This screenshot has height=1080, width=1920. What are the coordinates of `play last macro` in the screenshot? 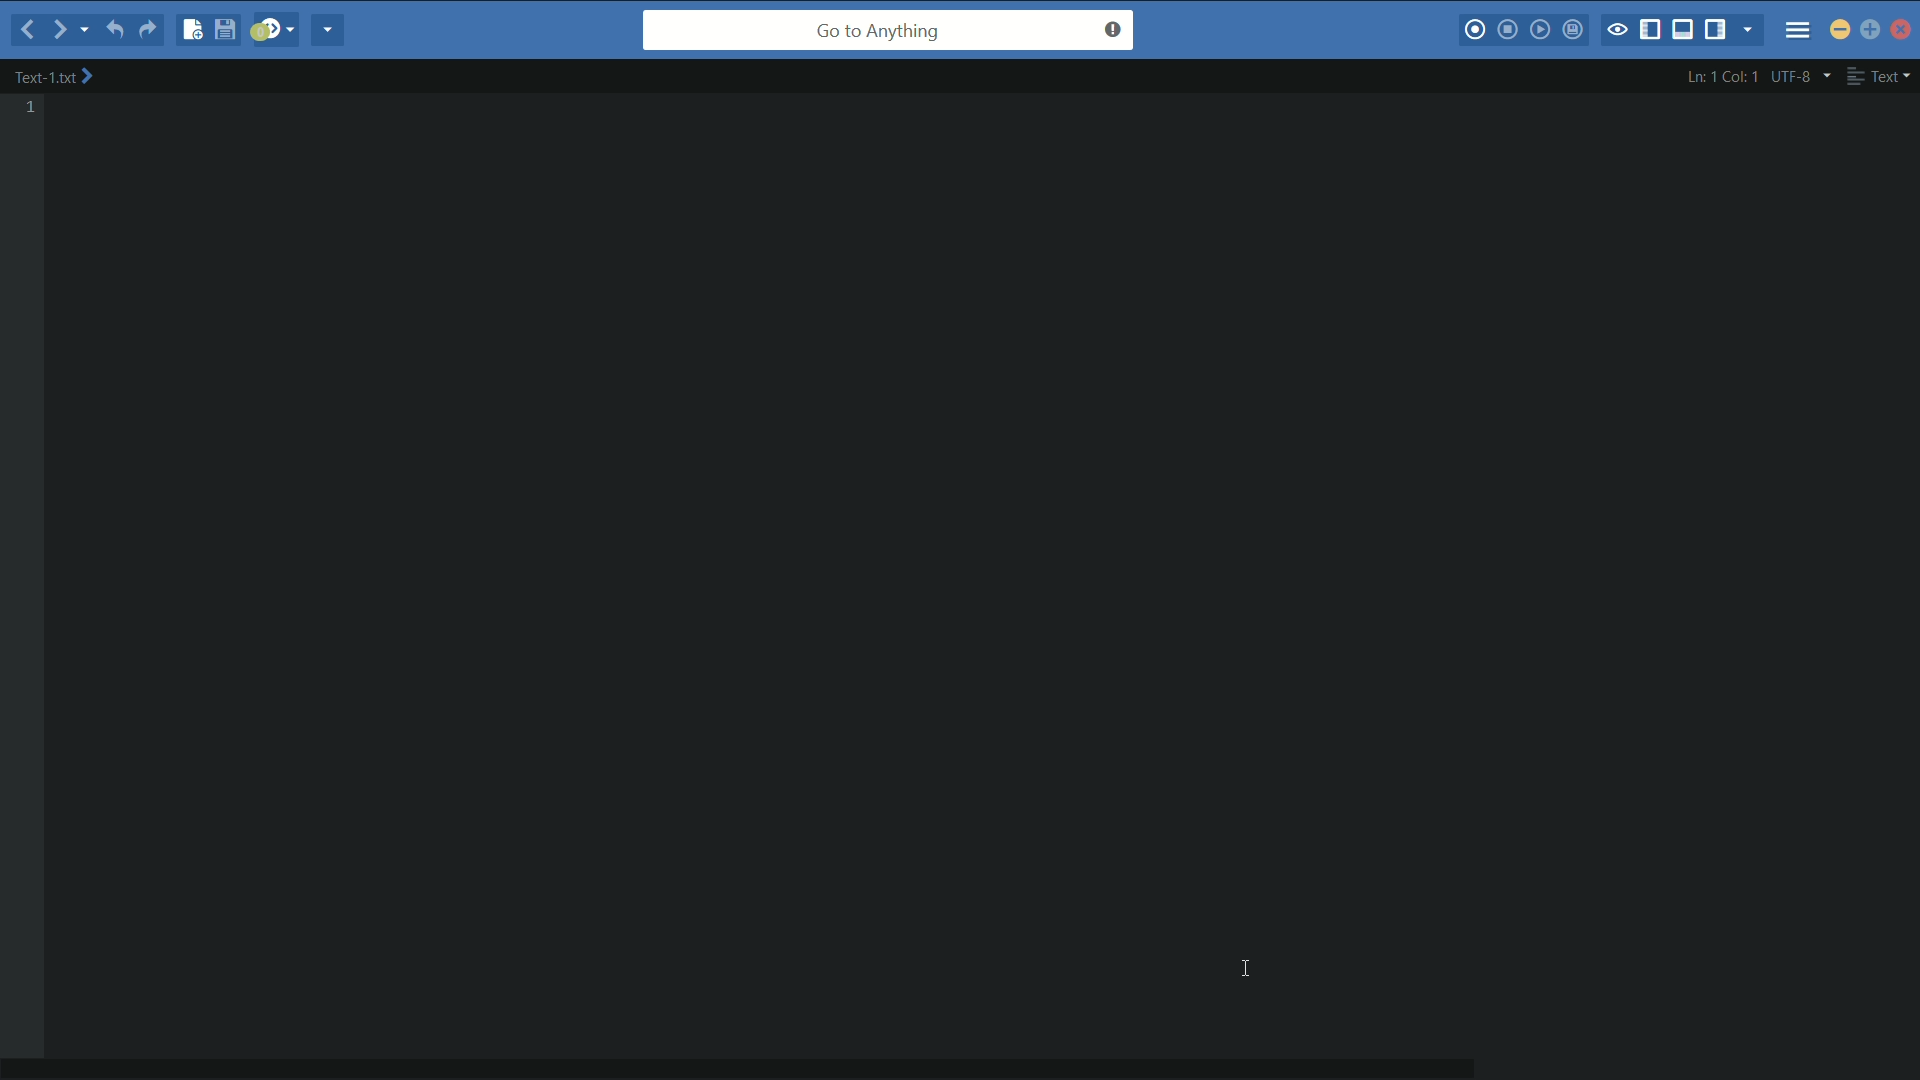 It's located at (1540, 30).